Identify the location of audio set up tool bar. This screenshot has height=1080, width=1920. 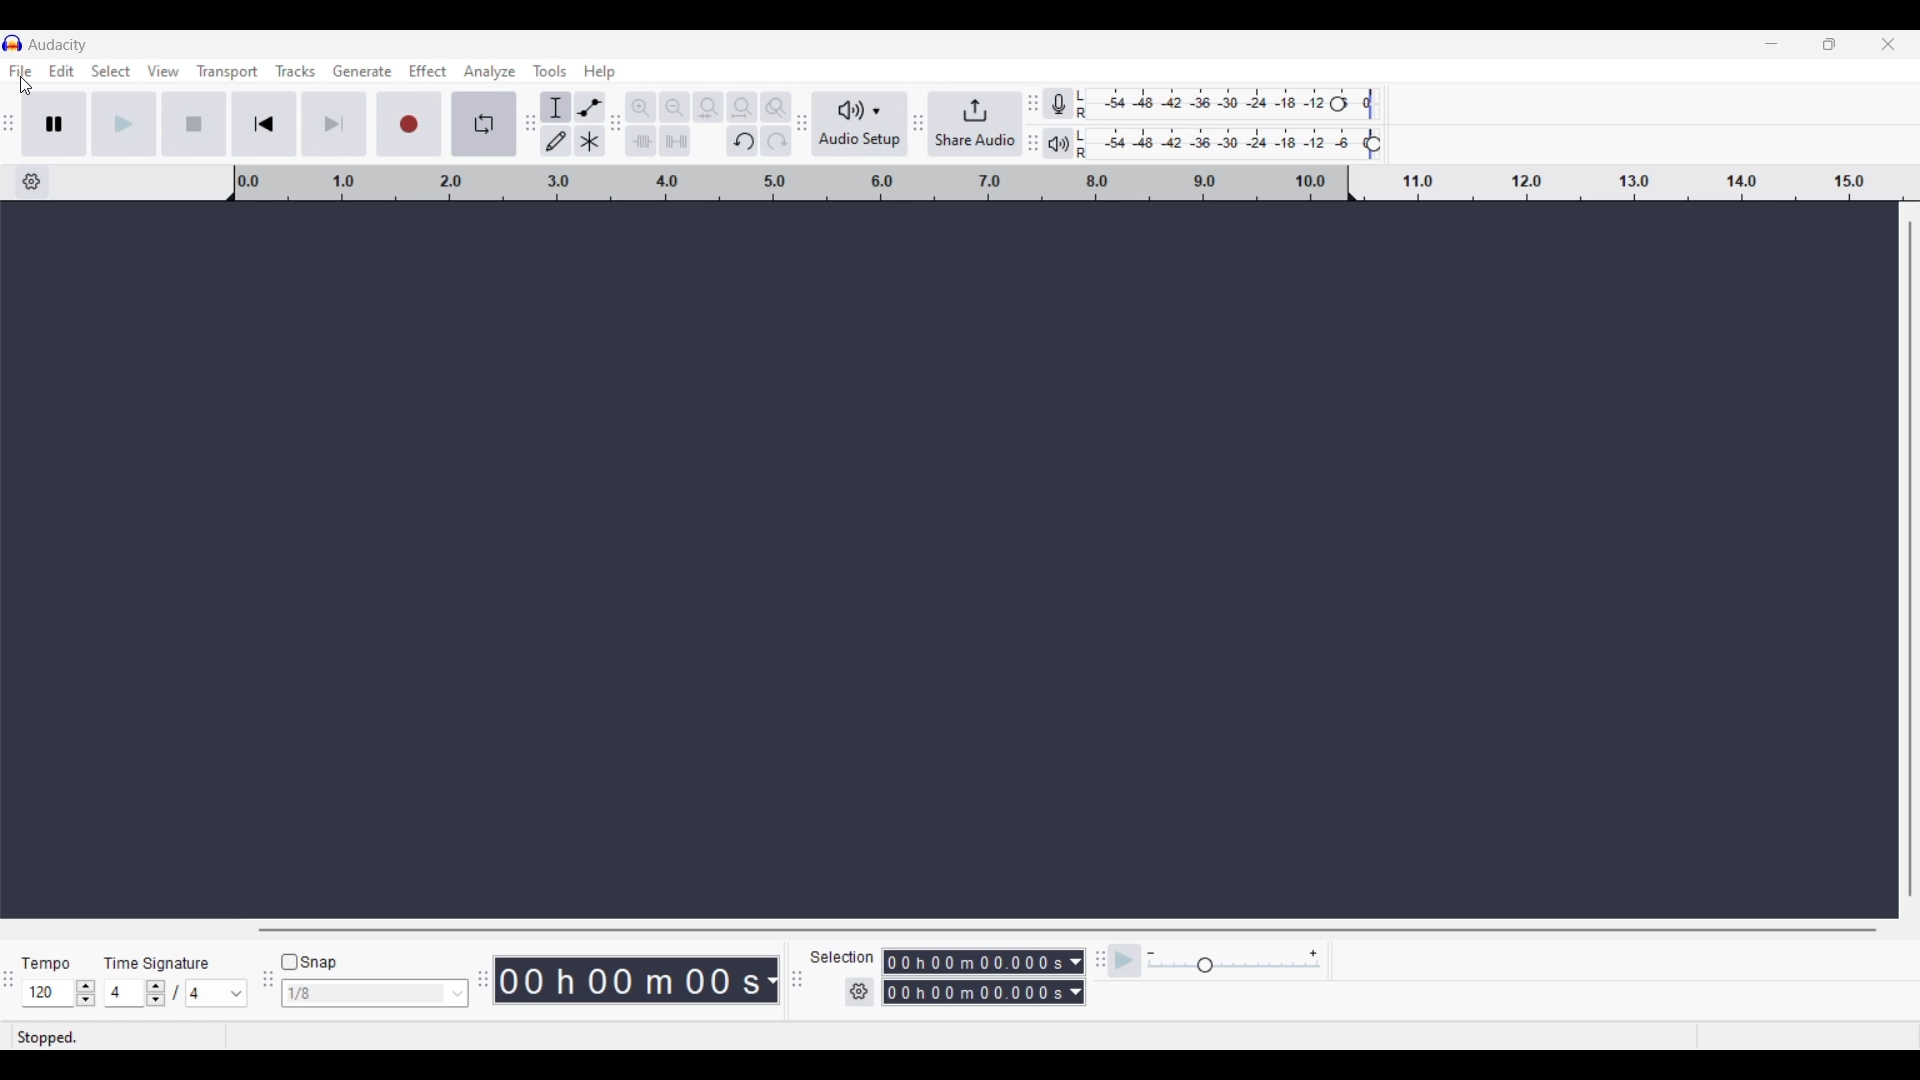
(800, 127).